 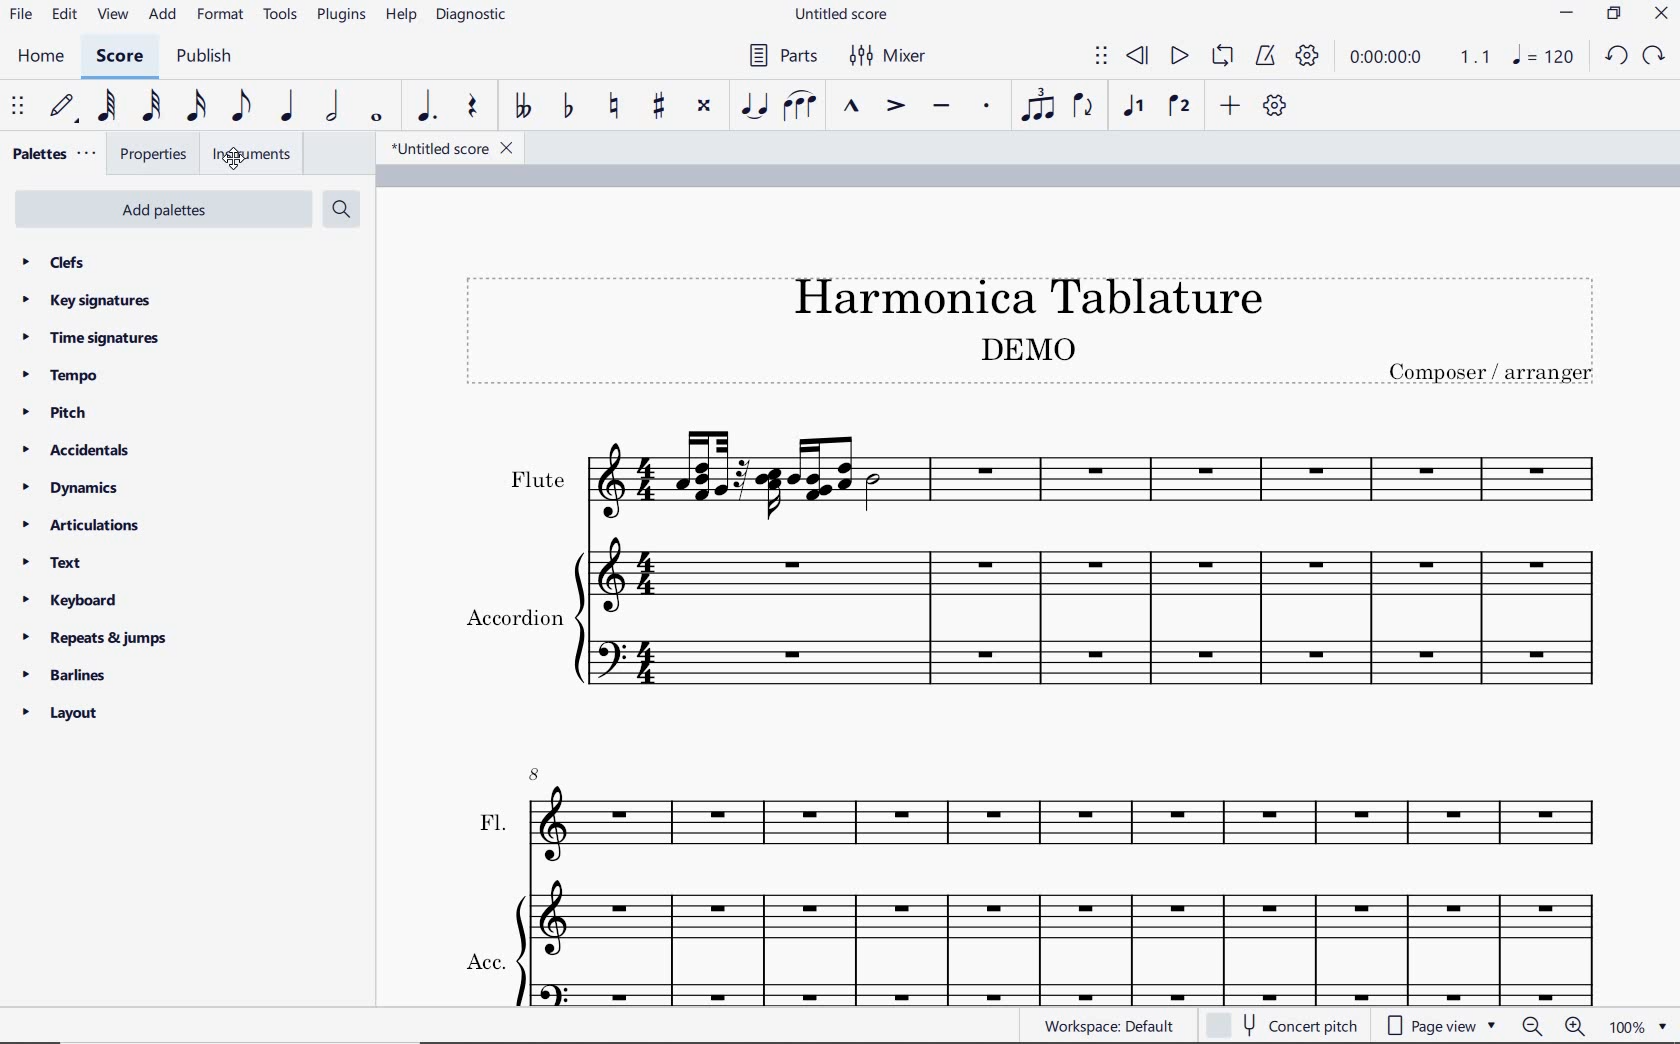 What do you see at coordinates (116, 59) in the screenshot?
I see `SCORE` at bounding box center [116, 59].